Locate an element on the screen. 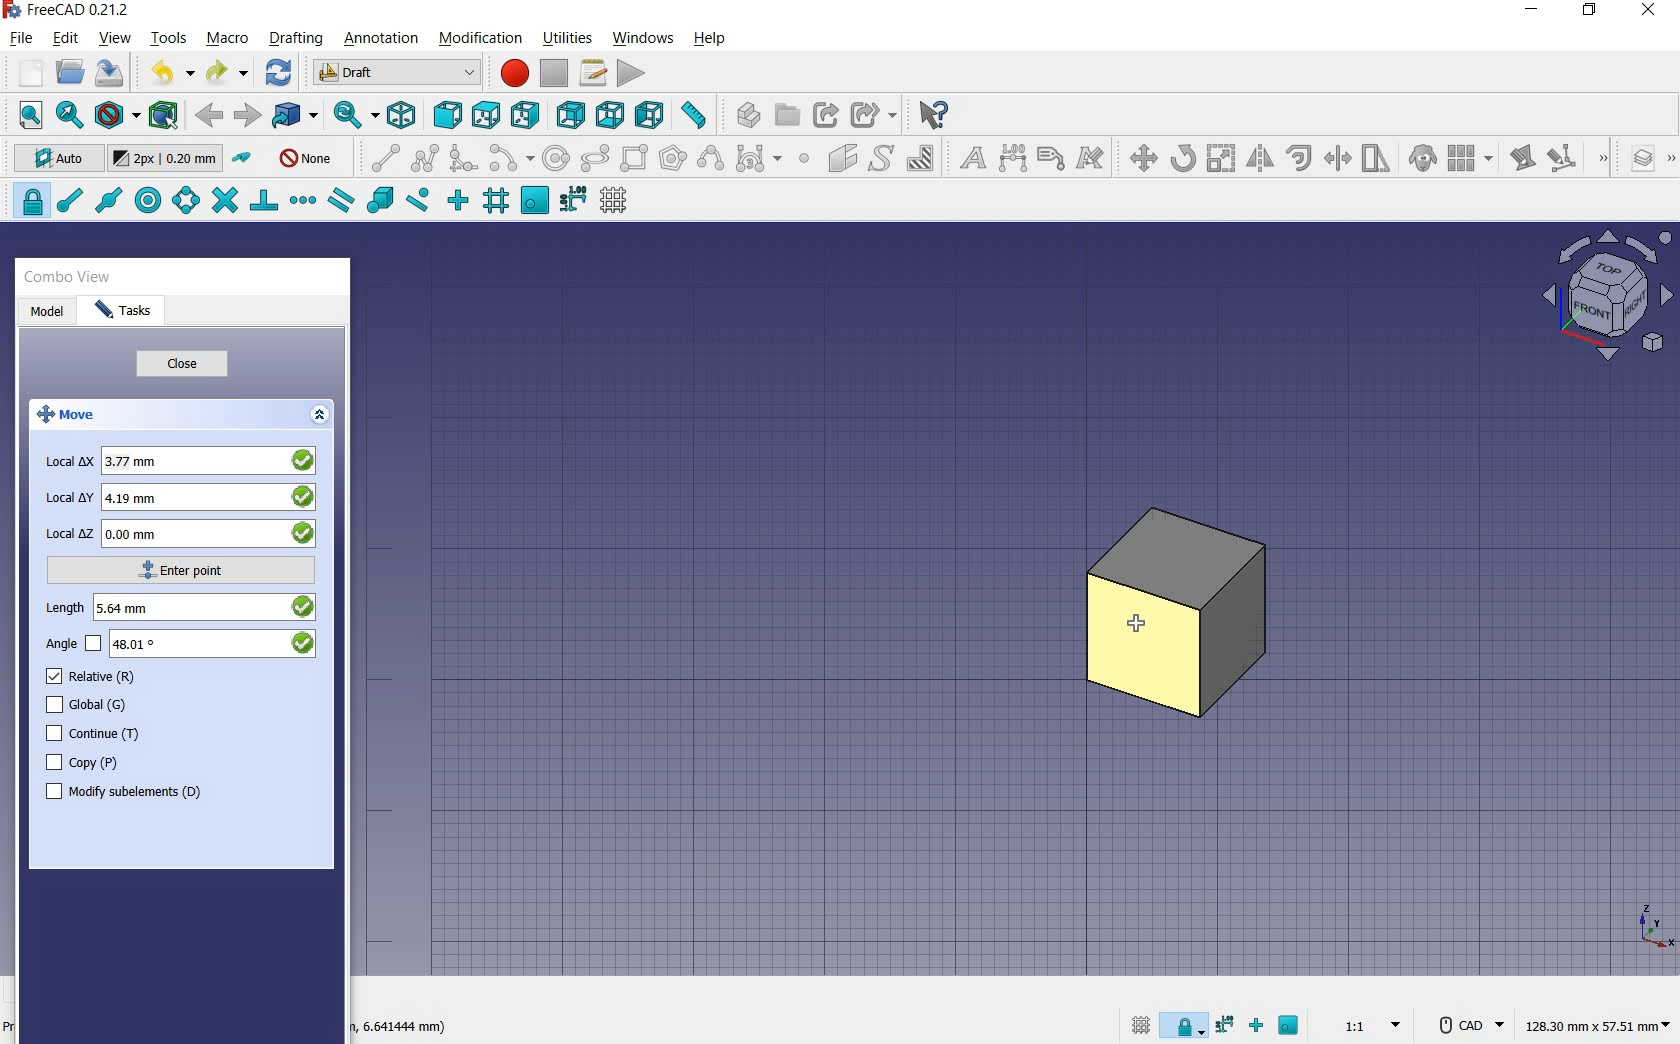 The width and height of the screenshot is (1680, 1044). switch between workbenches is located at coordinates (394, 74).